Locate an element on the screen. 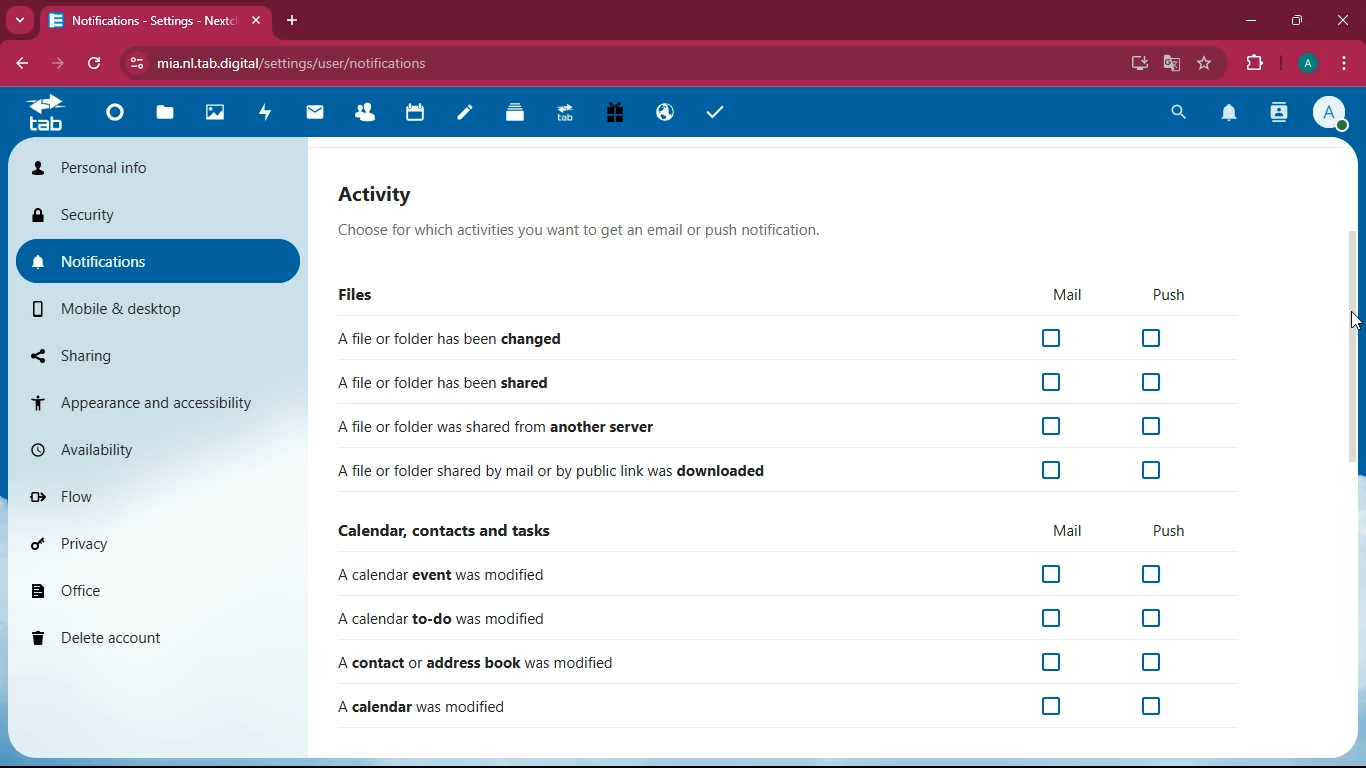  google translate is located at coordinates (1174, 61).